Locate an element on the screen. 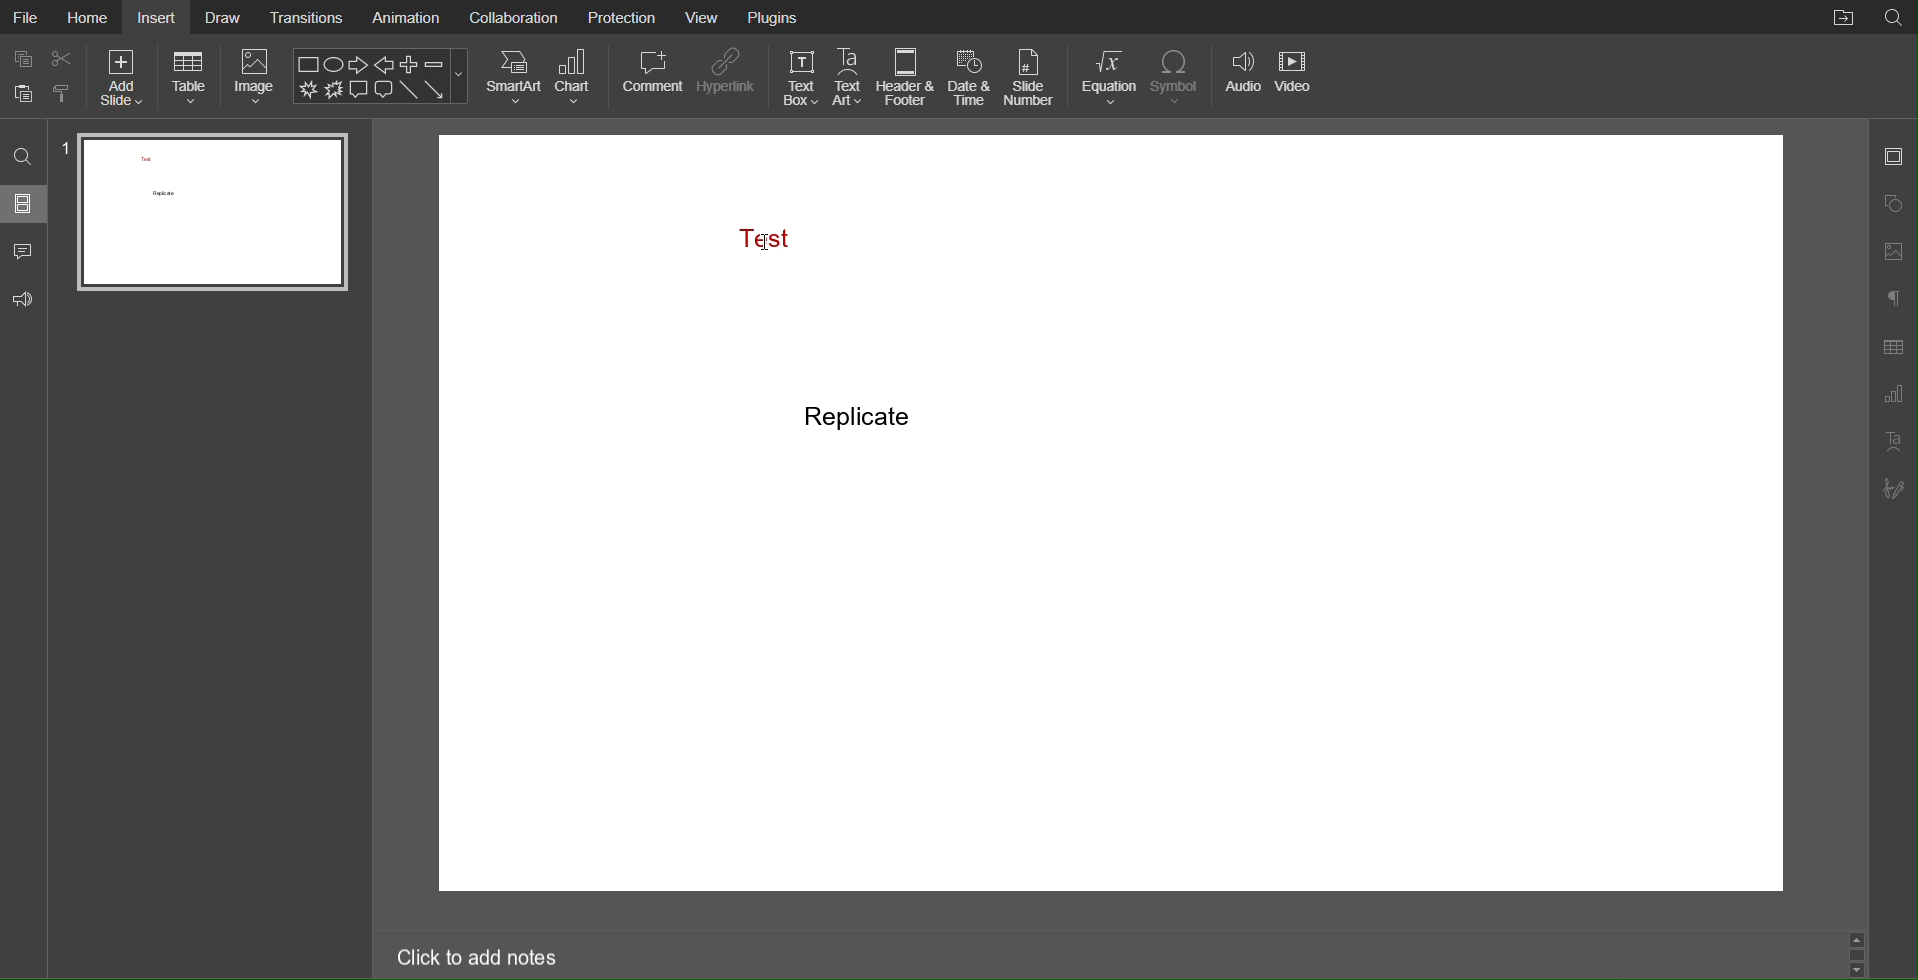 The height and width of the screenshot is (980, 1918). Search is located at coordinates (26, 154).